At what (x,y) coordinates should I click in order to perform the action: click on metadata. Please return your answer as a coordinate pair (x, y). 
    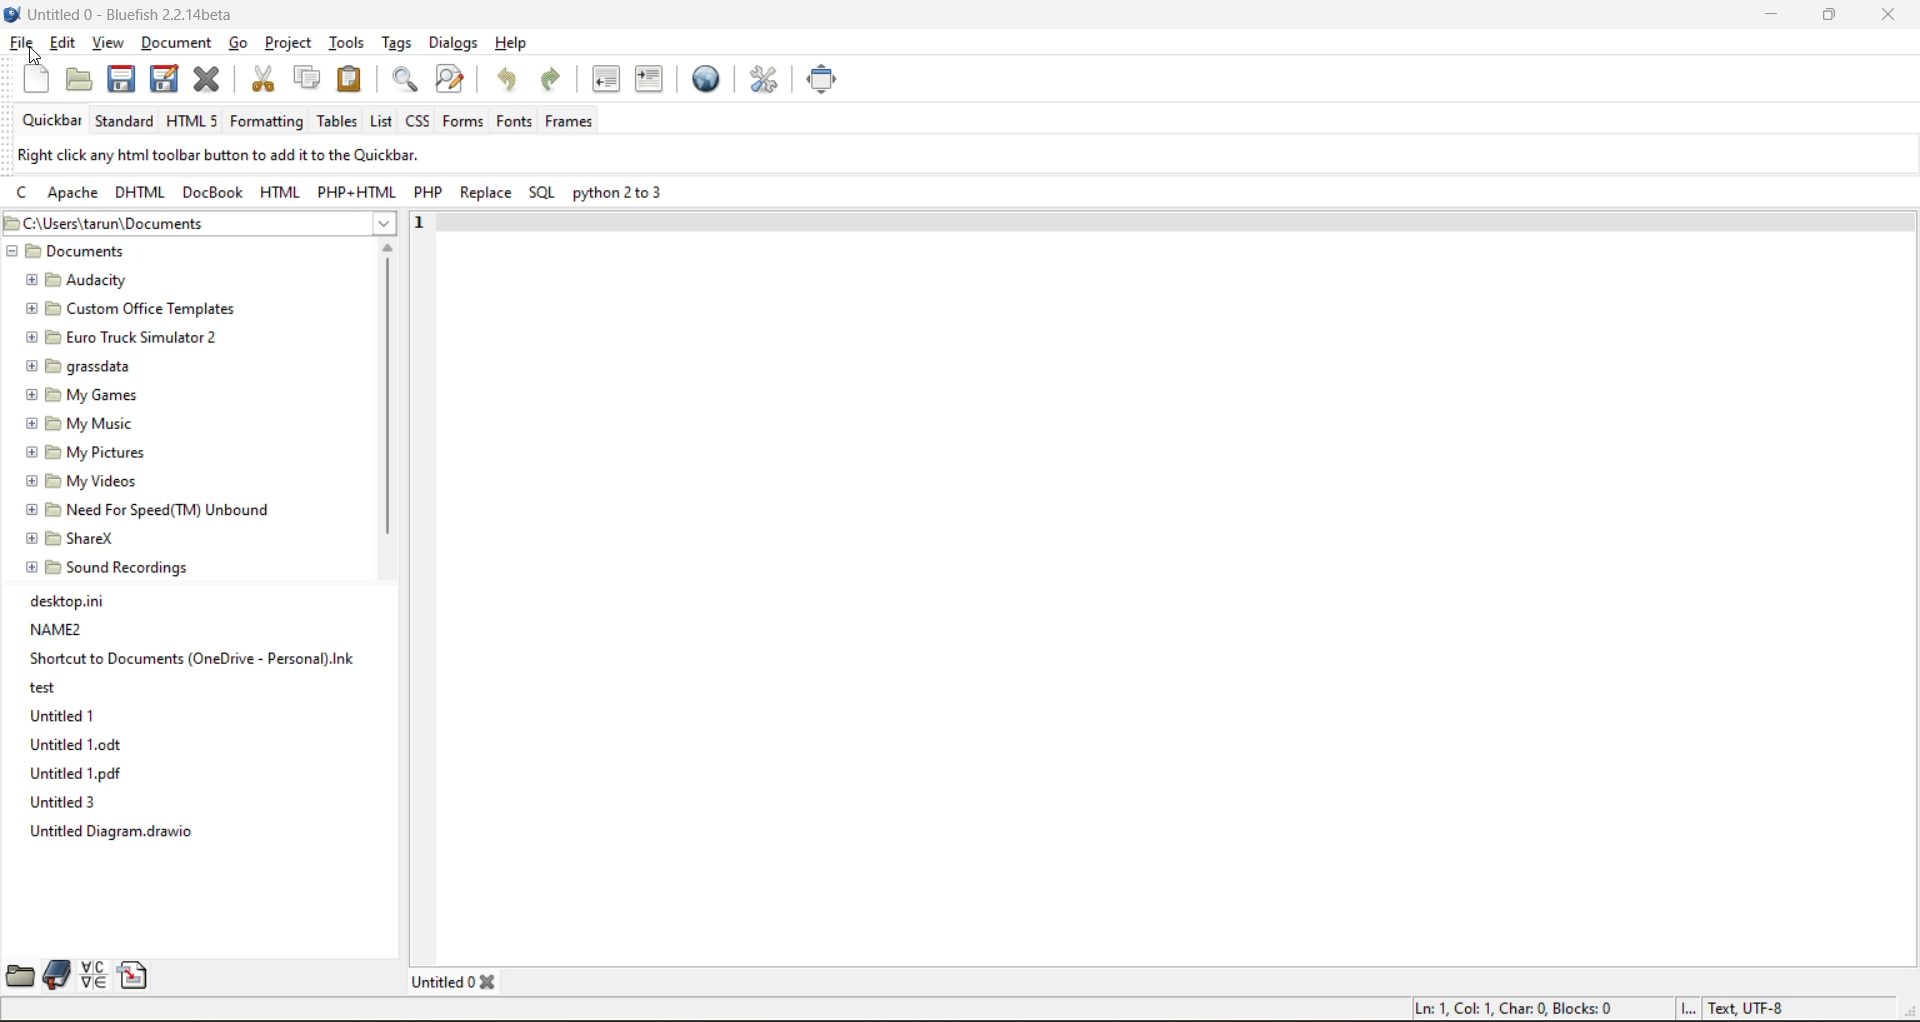
    Looking at the image, I should click on (252, 156).